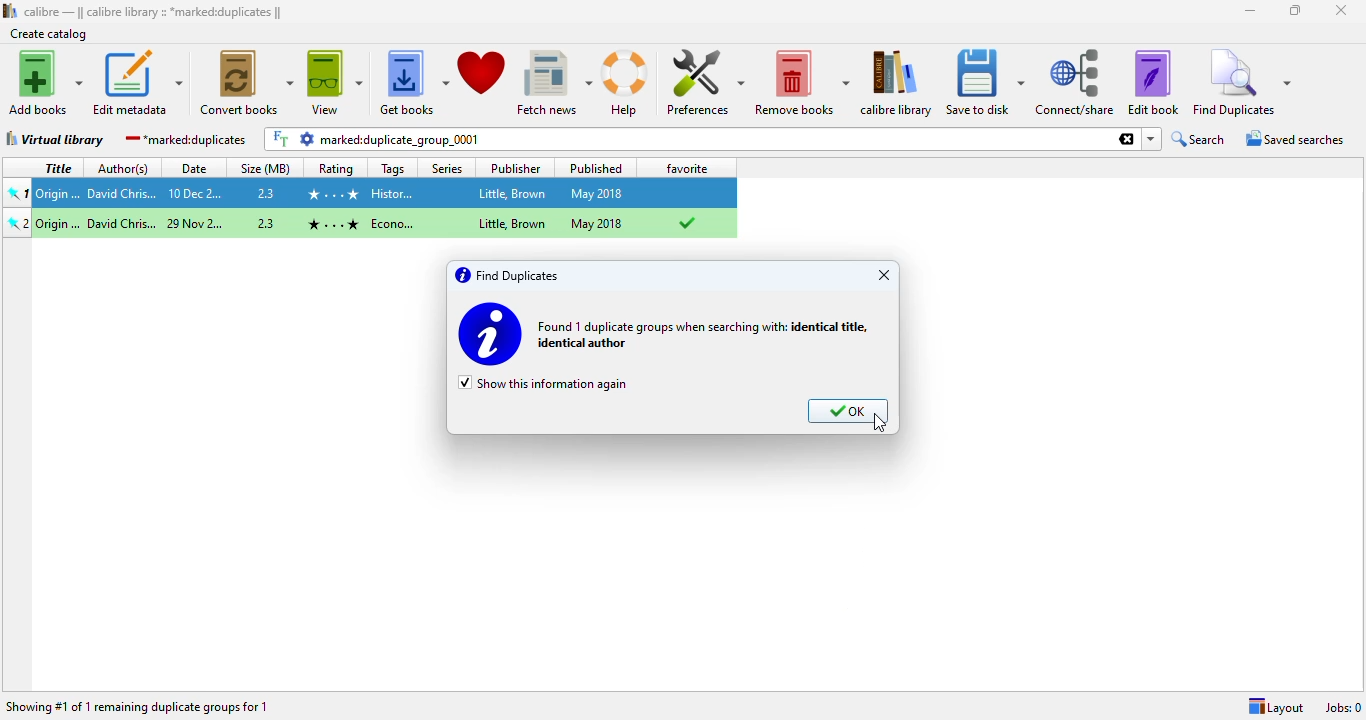 The height and width of the screenshot is (720, 1366). Describe the element at coordinates (1296, 137) in the screenshot. I see `saved searches` at that location.